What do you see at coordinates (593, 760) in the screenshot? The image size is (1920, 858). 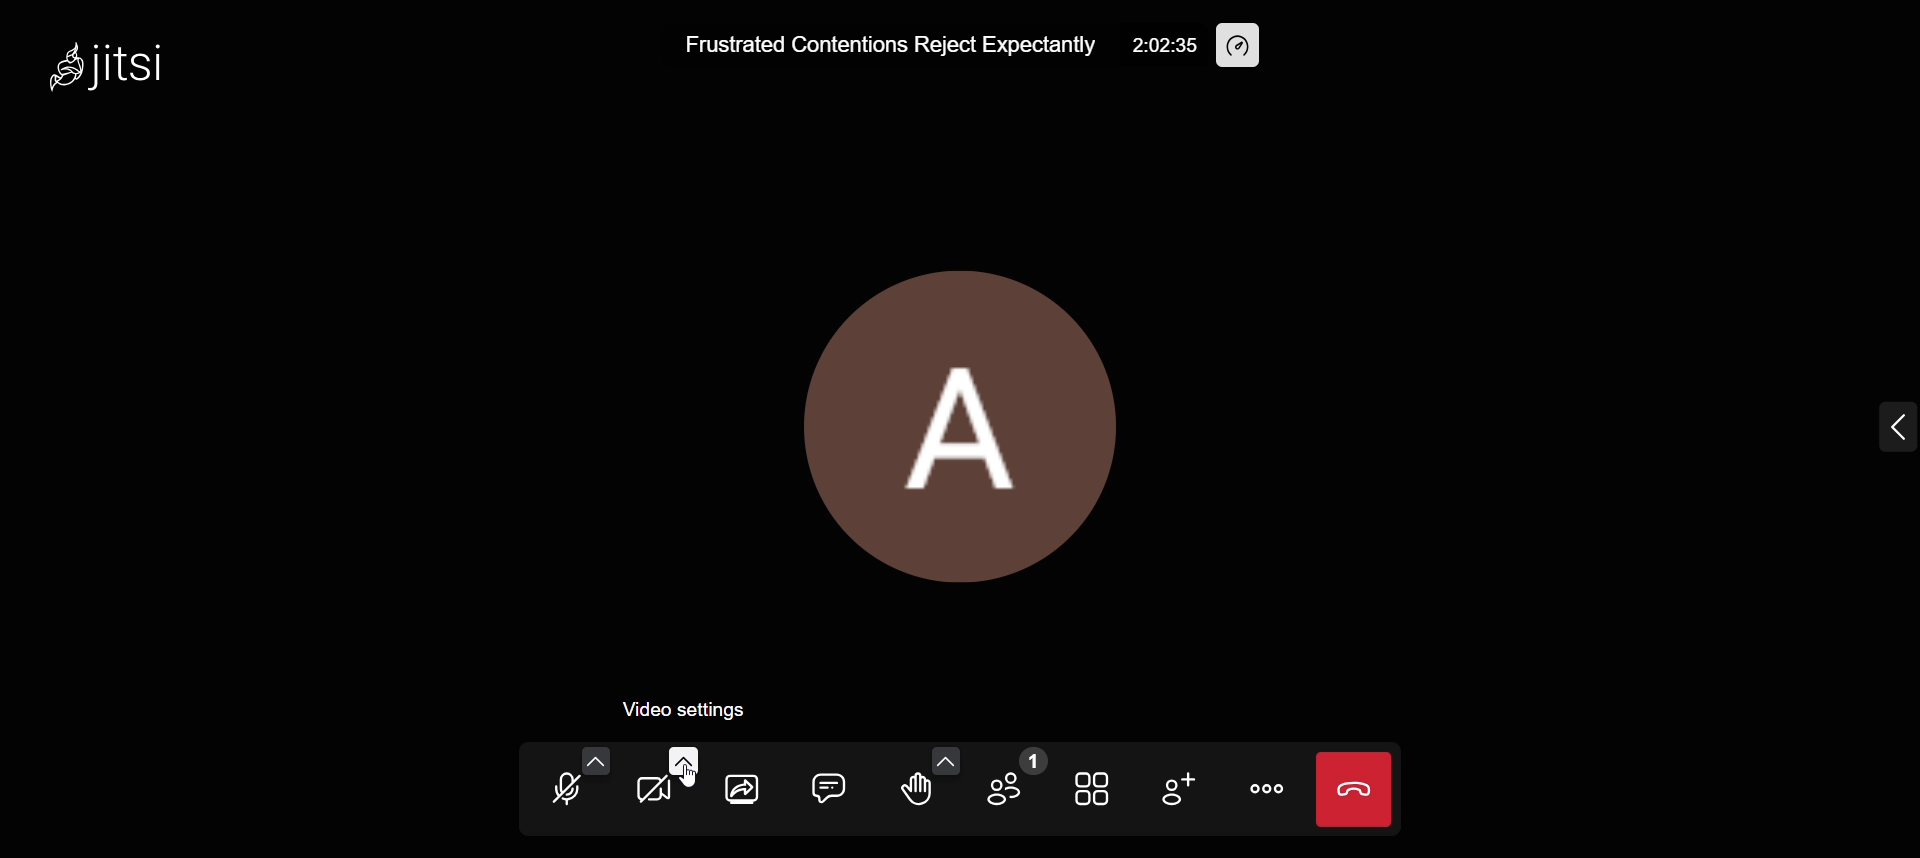 I see `sound setting` at bounding box center [593, 760].